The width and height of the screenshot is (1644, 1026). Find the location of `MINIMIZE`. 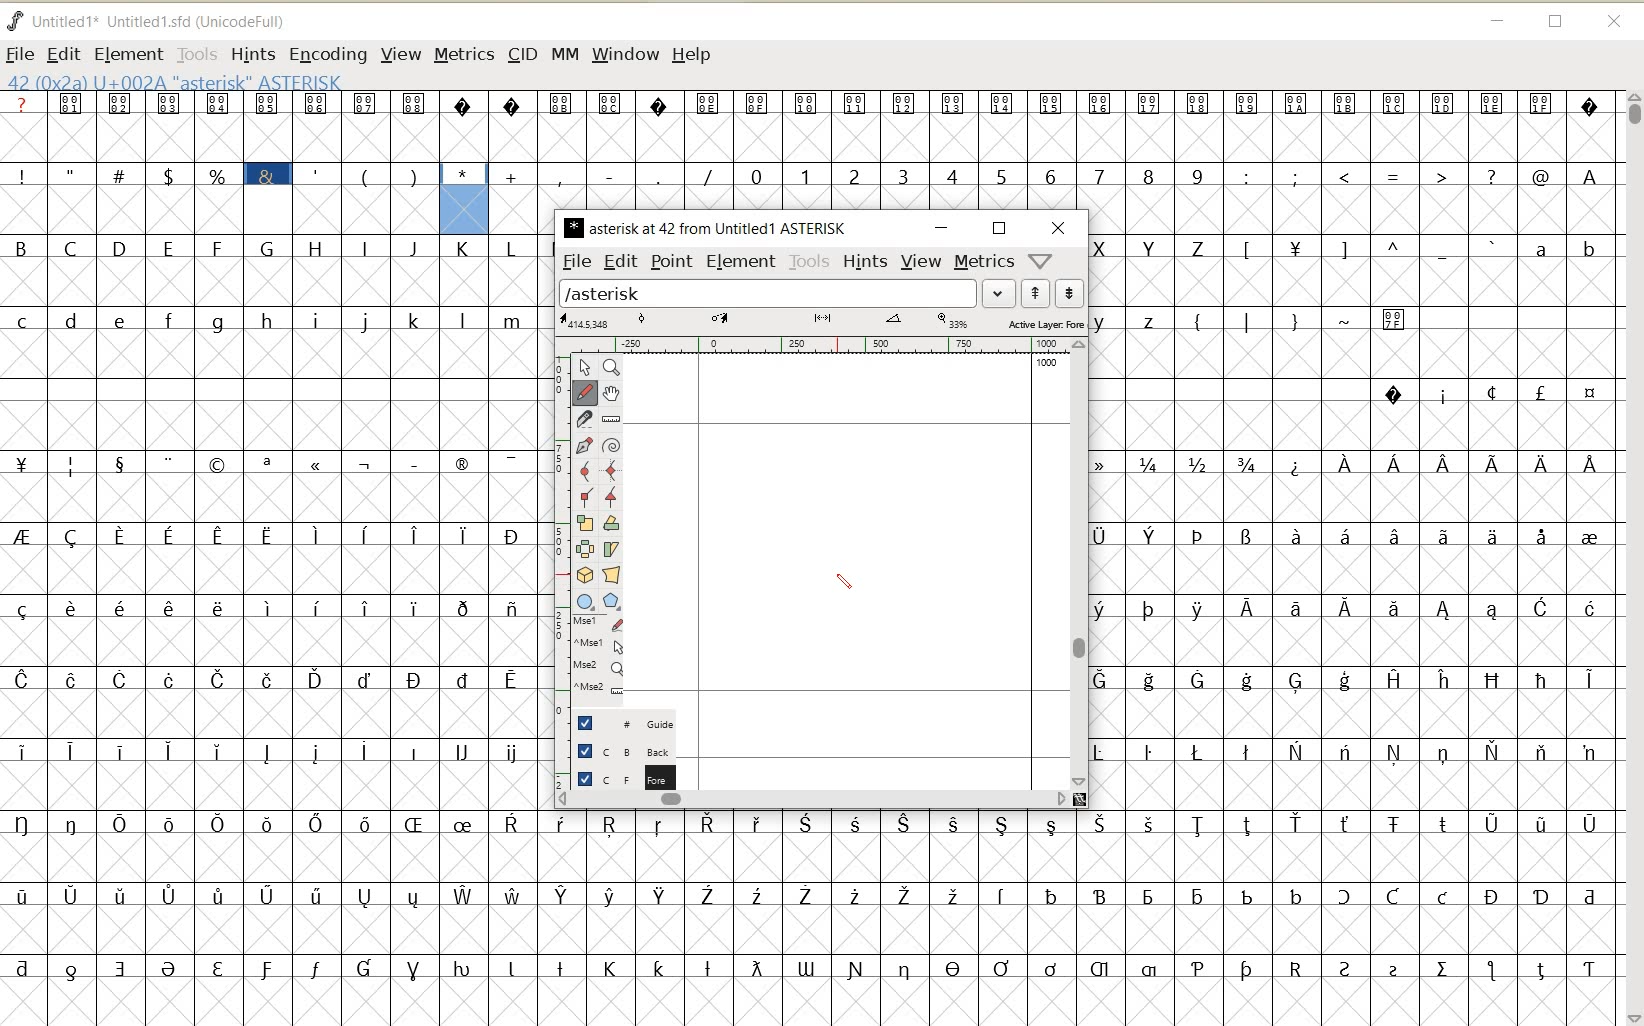

MINIMIZE is located at coordinates (943, 228).